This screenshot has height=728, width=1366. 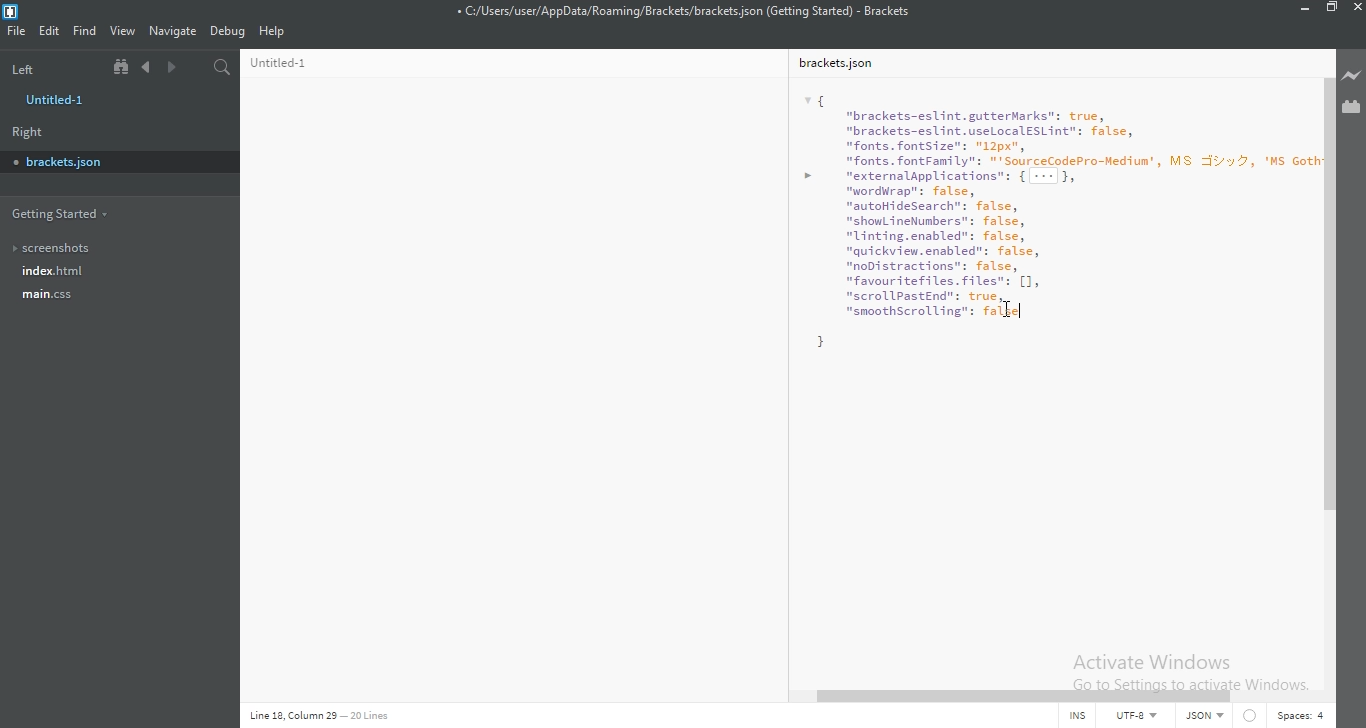 What do you see at coordinates (1141, 718) in the screenshot?
I see ` UTF-8` at bounding box center [1141, 718].